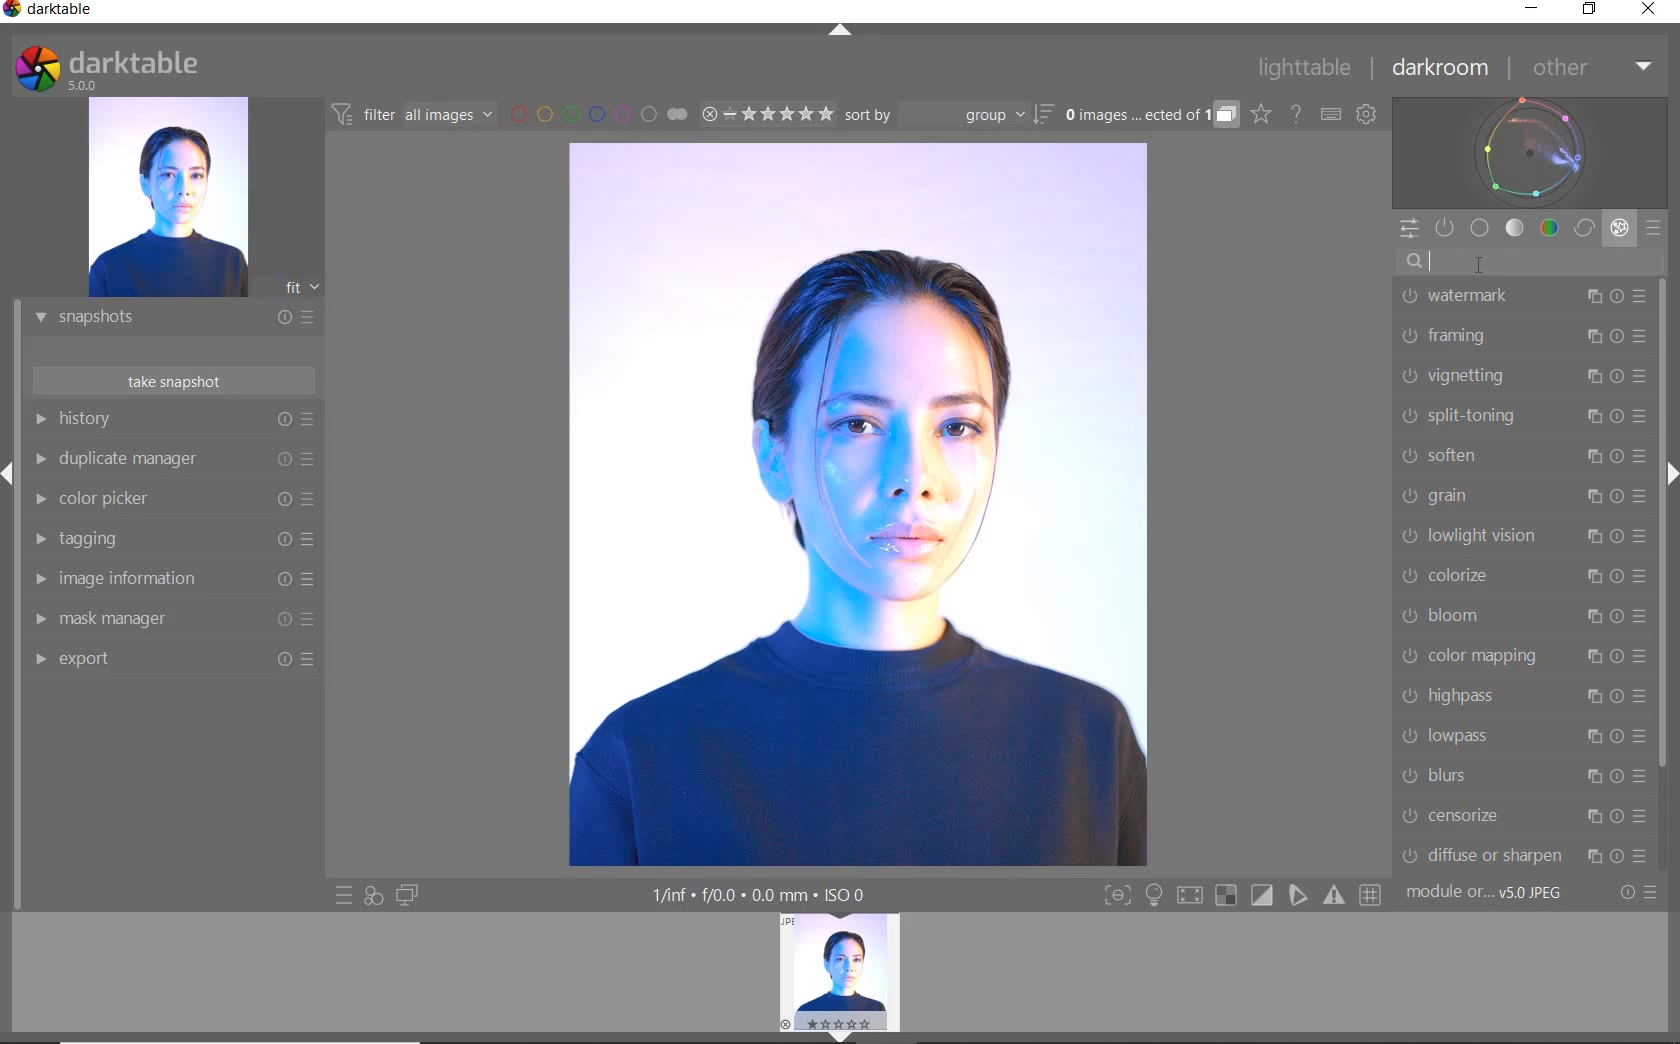 This screenshot has height=1044, width=1680. What do you see at coordinates (1522, 698) in the screenshot?
I see `HIGHPASS` at bounding box center [1522, 698].